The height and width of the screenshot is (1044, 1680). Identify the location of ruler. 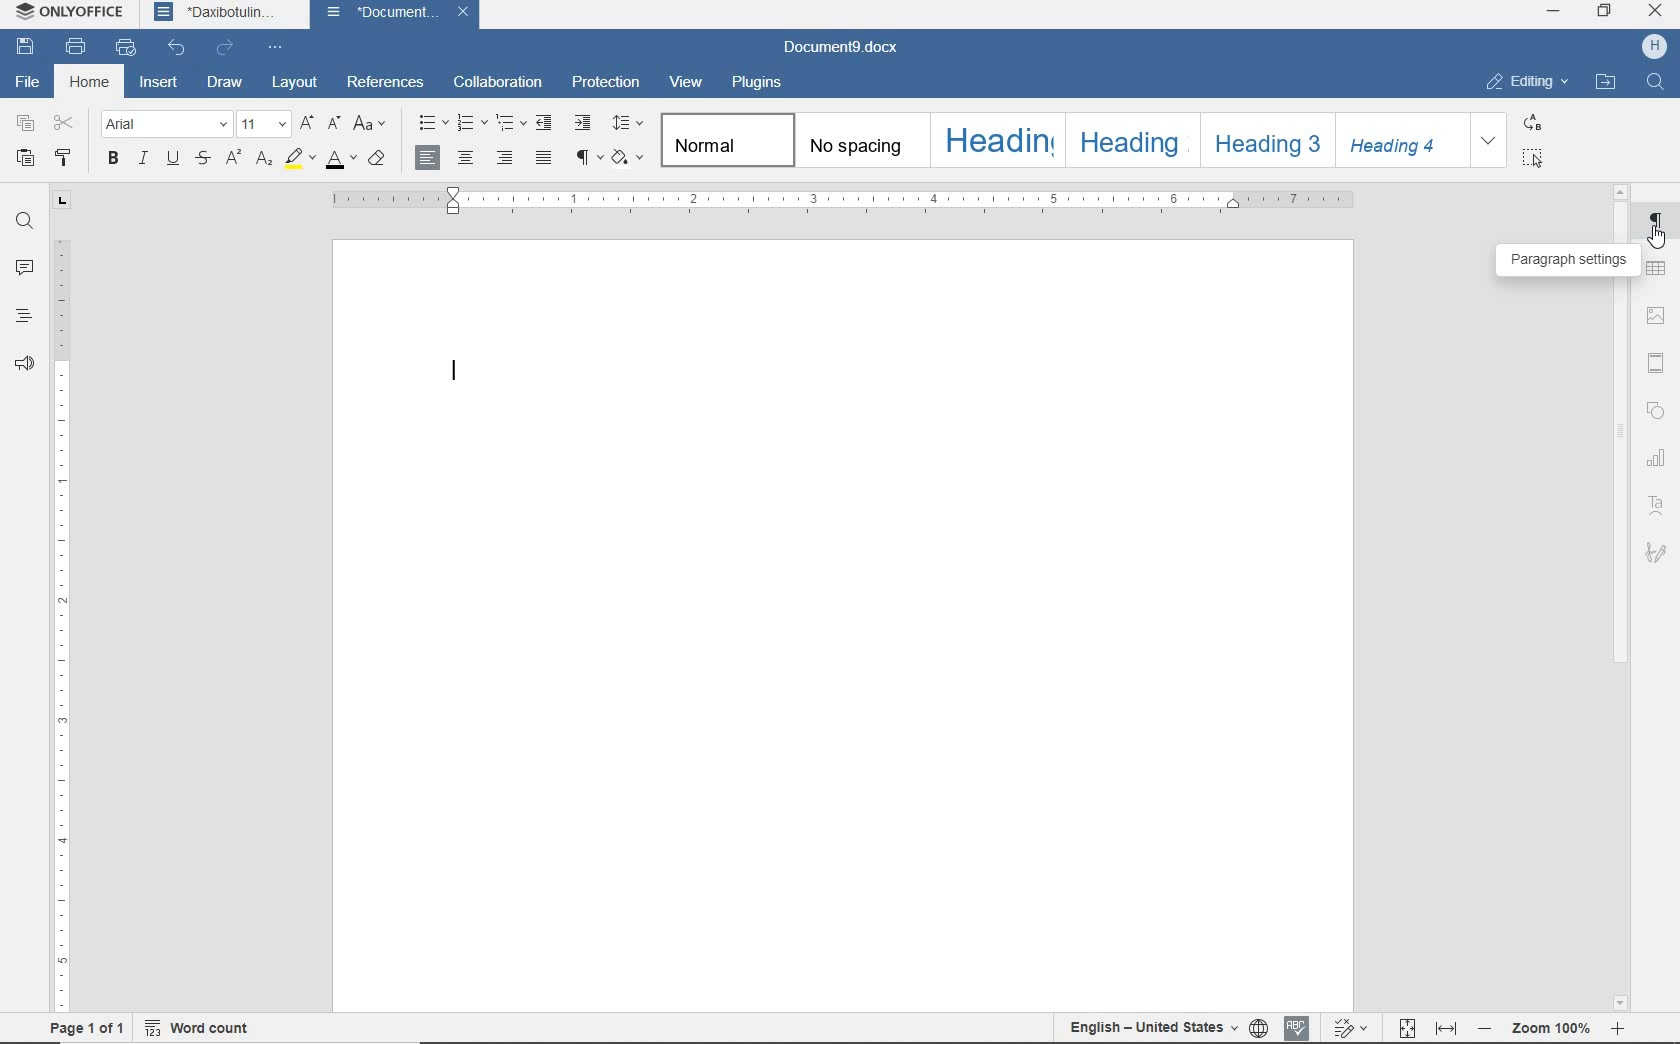
(837, 199).